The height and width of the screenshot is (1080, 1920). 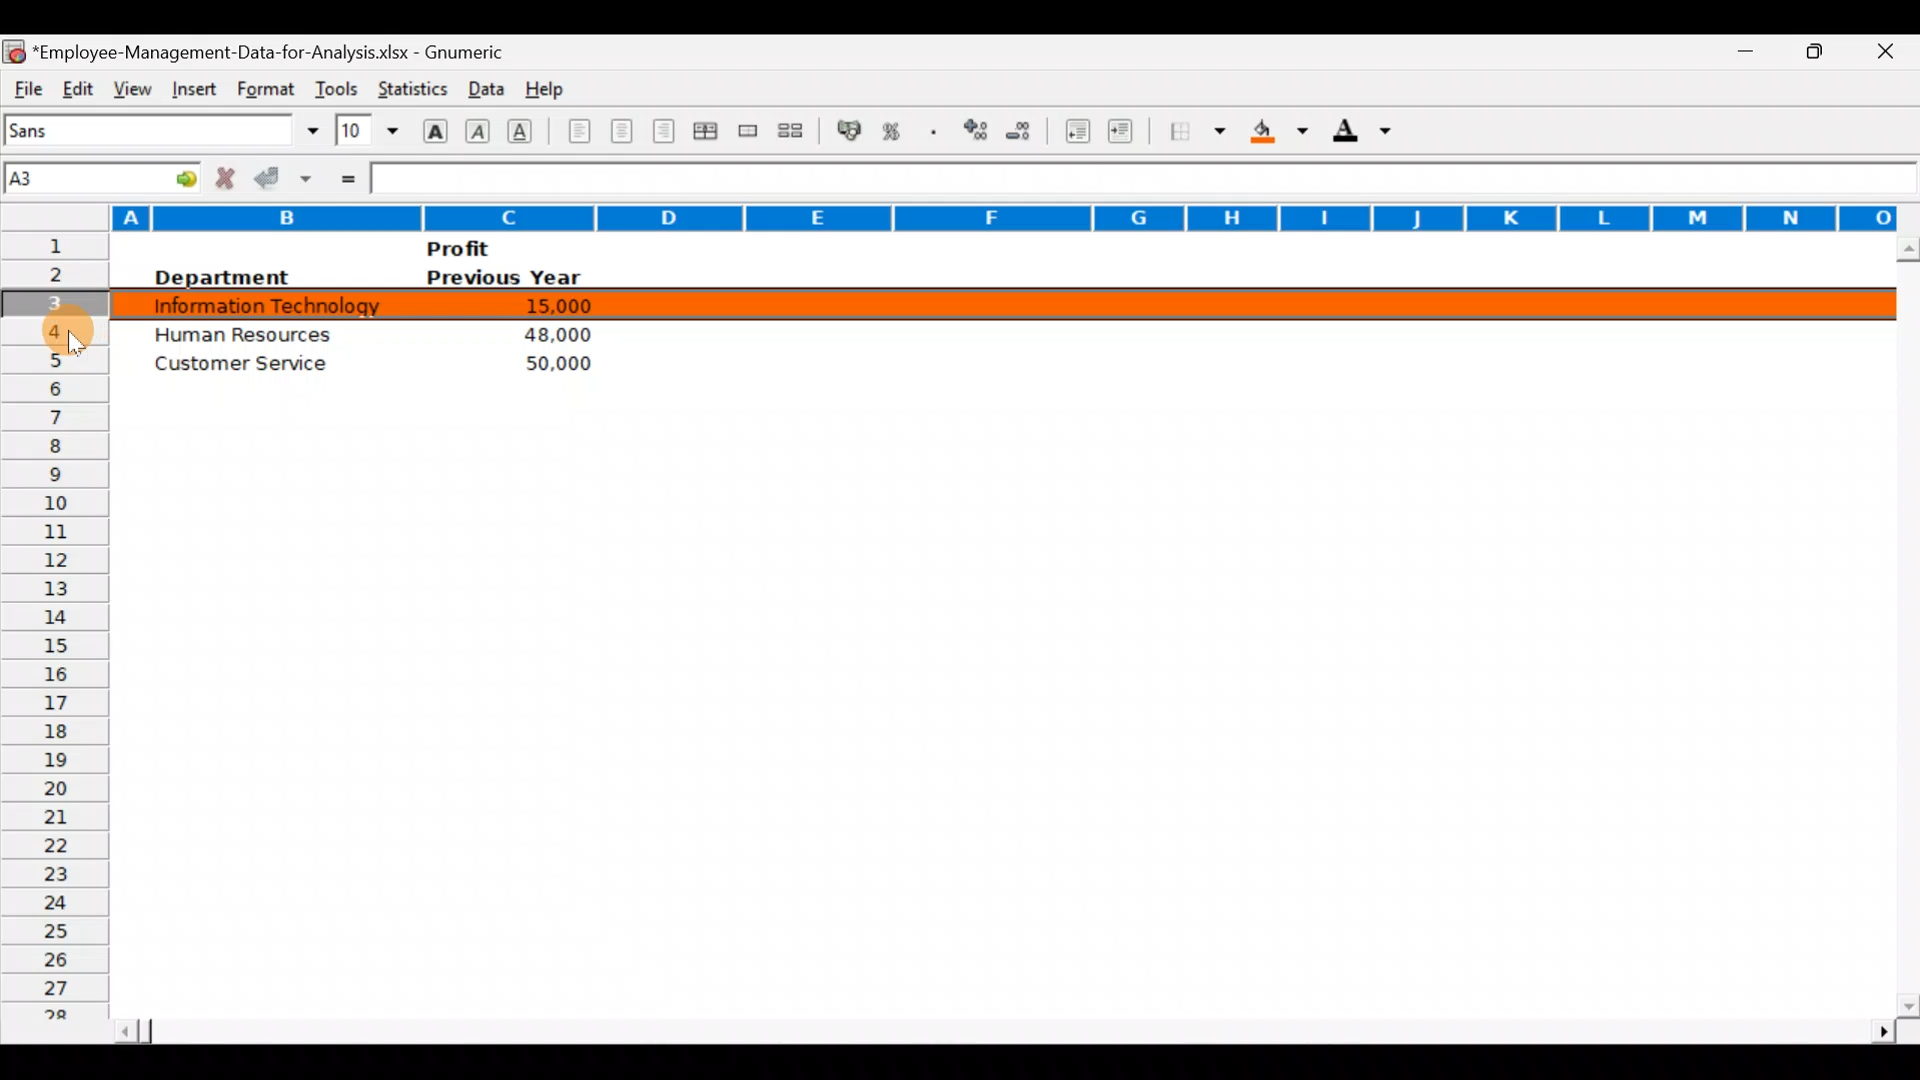 What do you see at coordinates (978, 129) in the screenshot?
I see `Increase decimals` at bounding box center [978, 129].